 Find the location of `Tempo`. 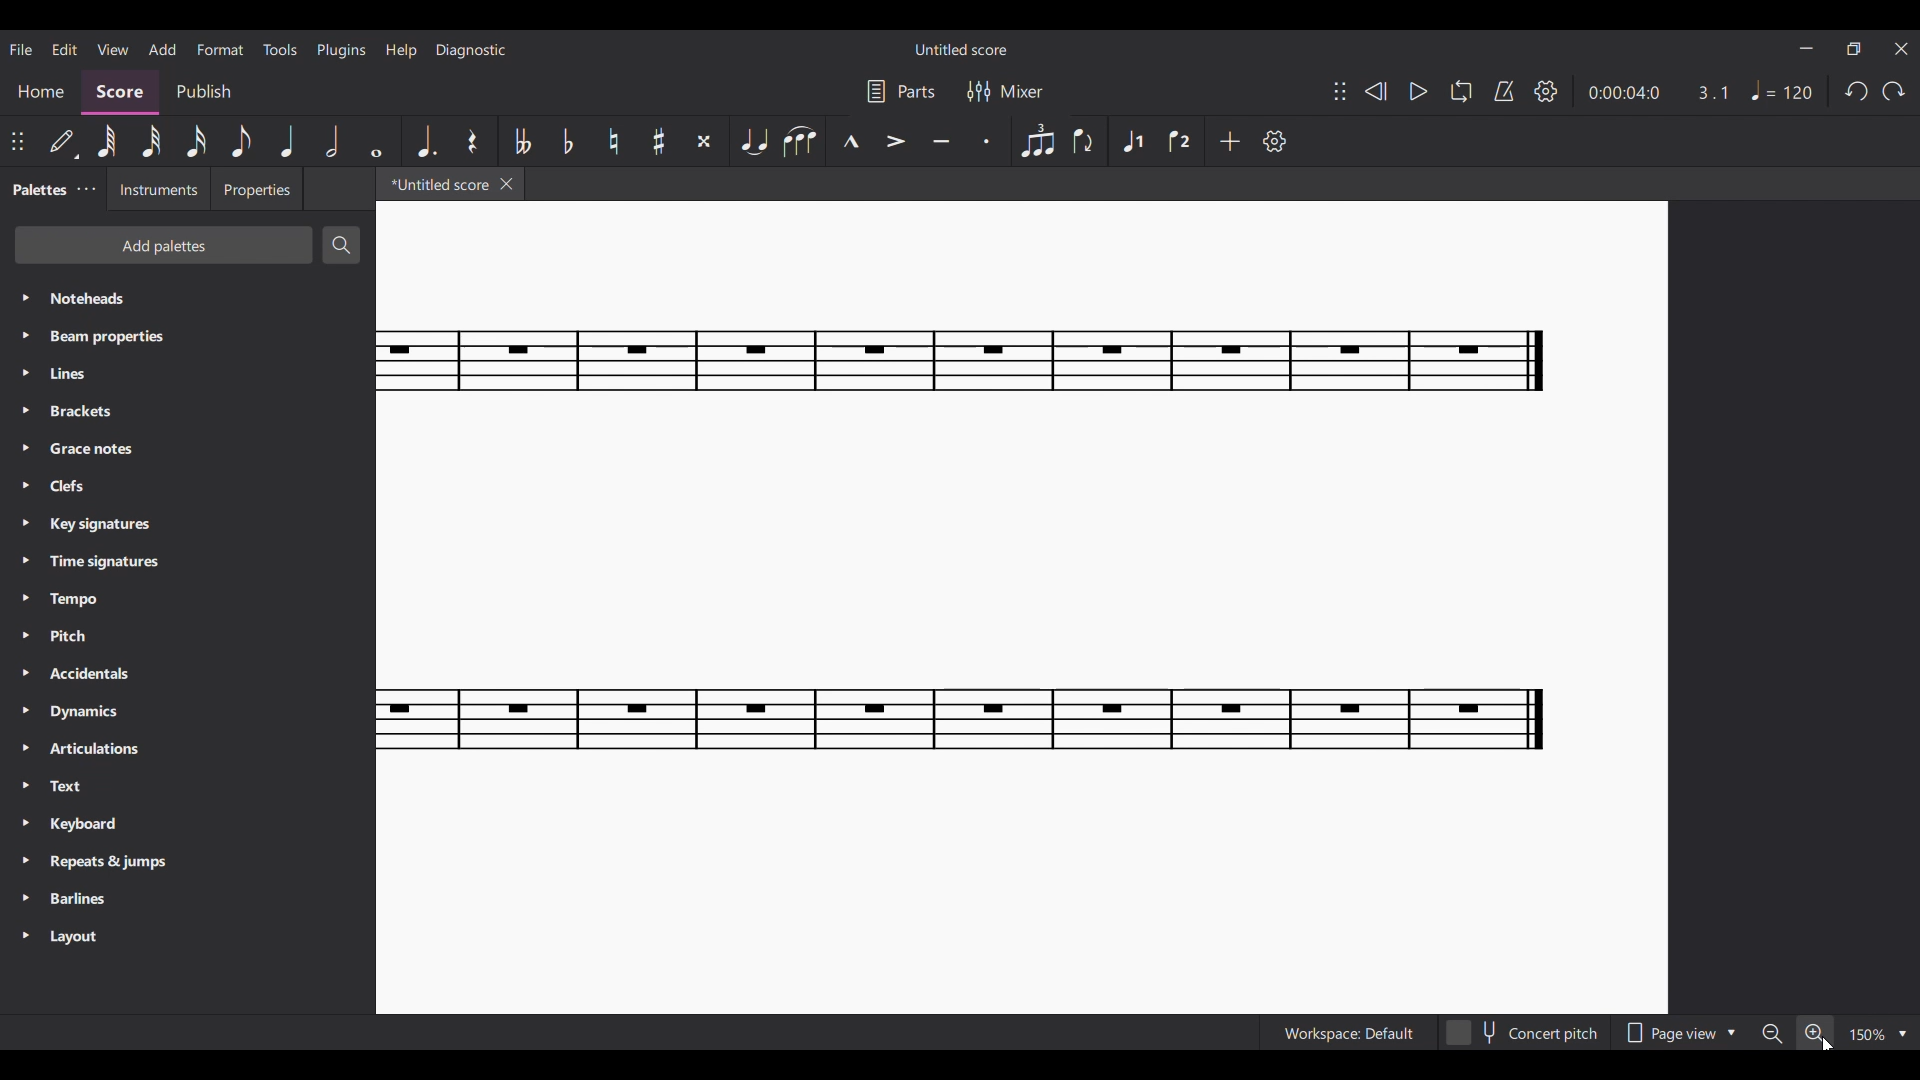

Tempo is located at coordinates (1782, 90).